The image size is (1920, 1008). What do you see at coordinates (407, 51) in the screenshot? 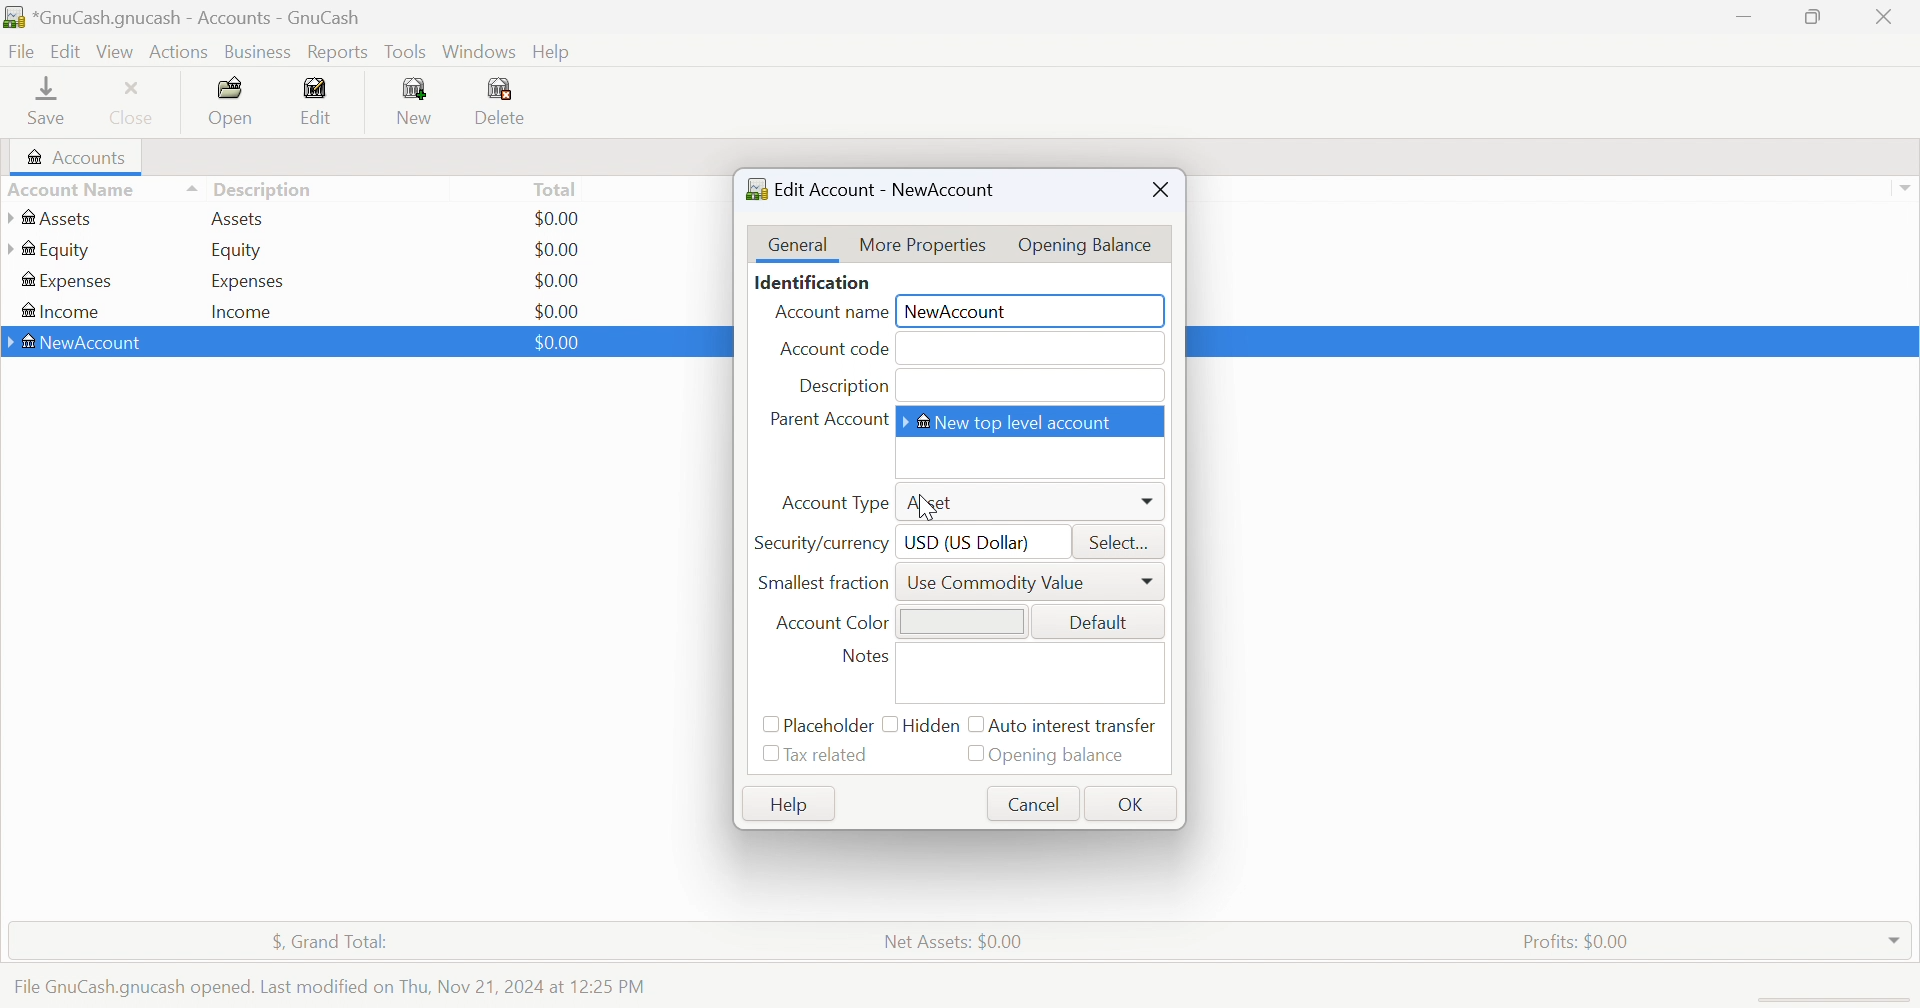
I see `Tools` at bounding box center [407, 51].